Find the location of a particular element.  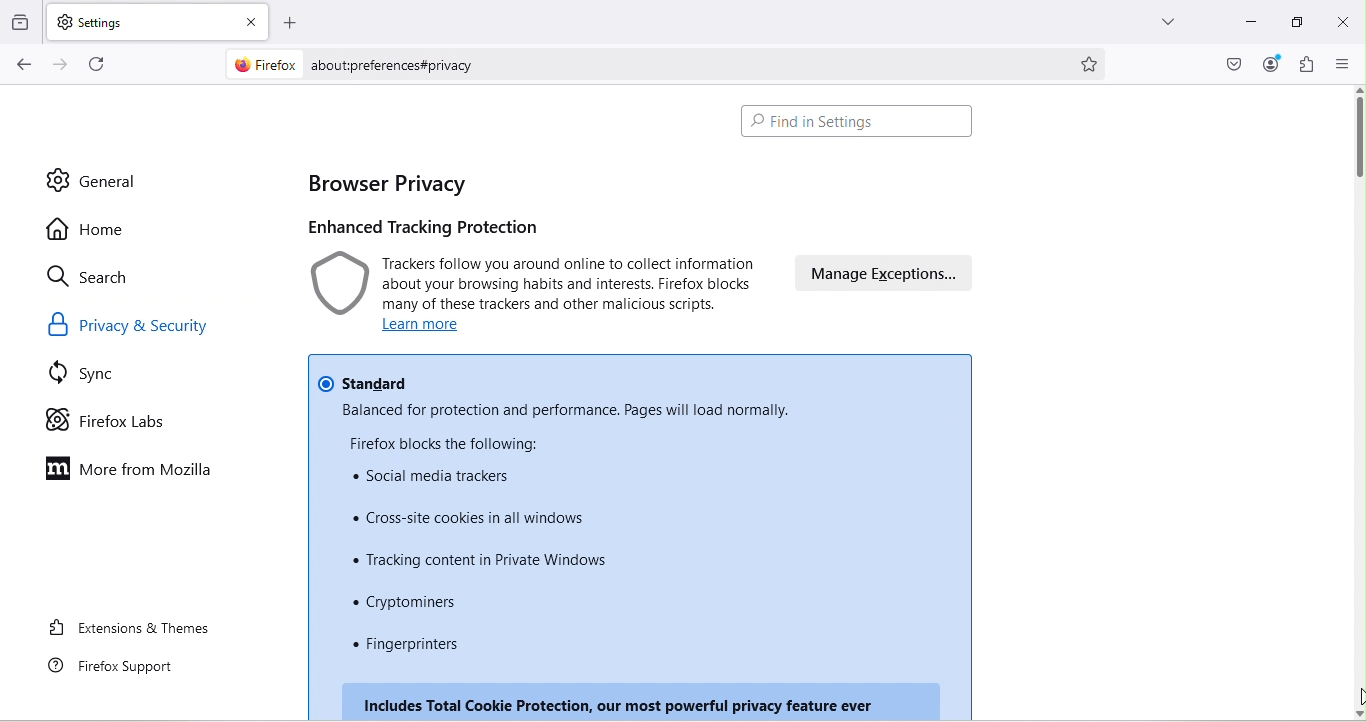

Firefox labs is located at coordinates (107, 420).